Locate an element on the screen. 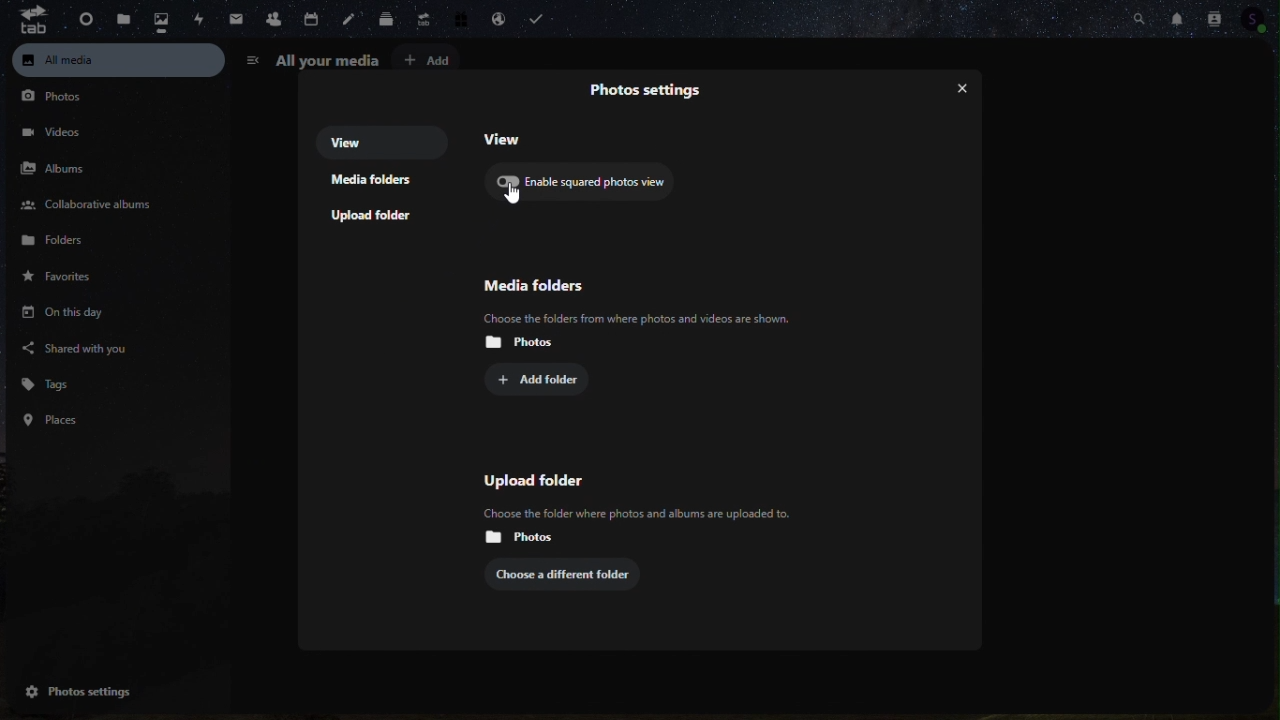 This screenshot has height=720, width=1280. task is located at coordinates (544, 17).